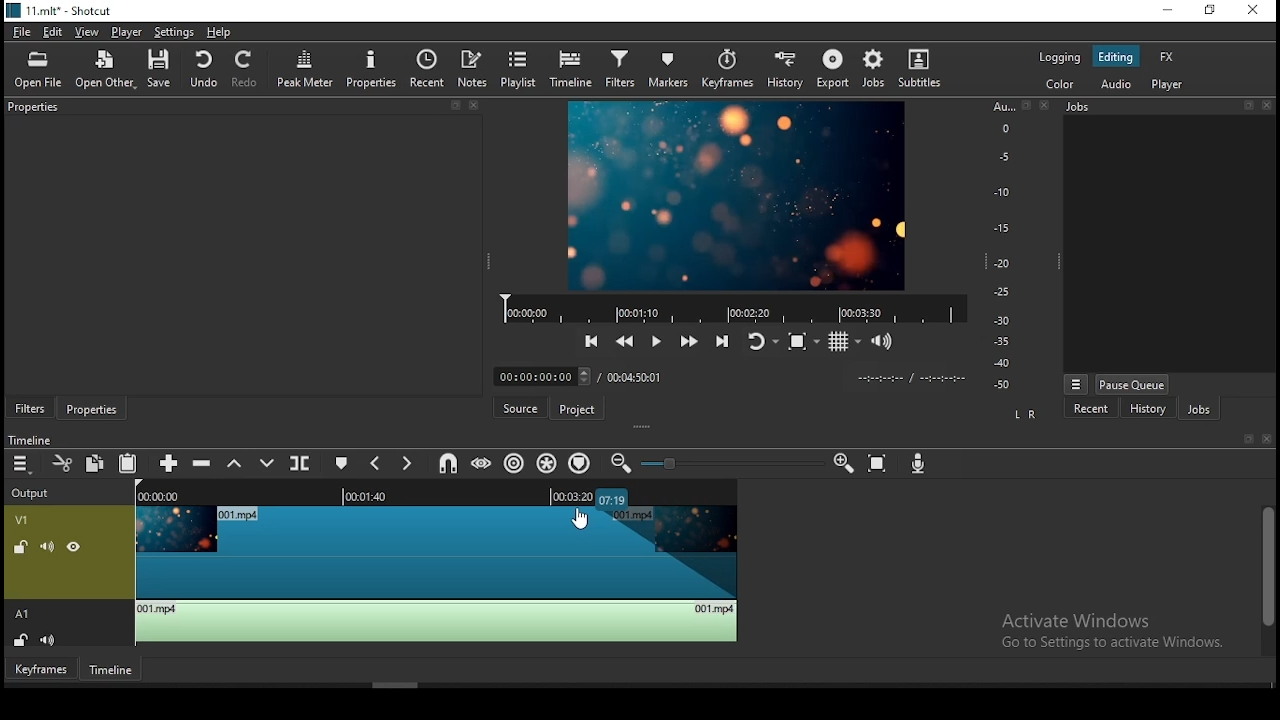  I want to click on undo, so click(205, 71).